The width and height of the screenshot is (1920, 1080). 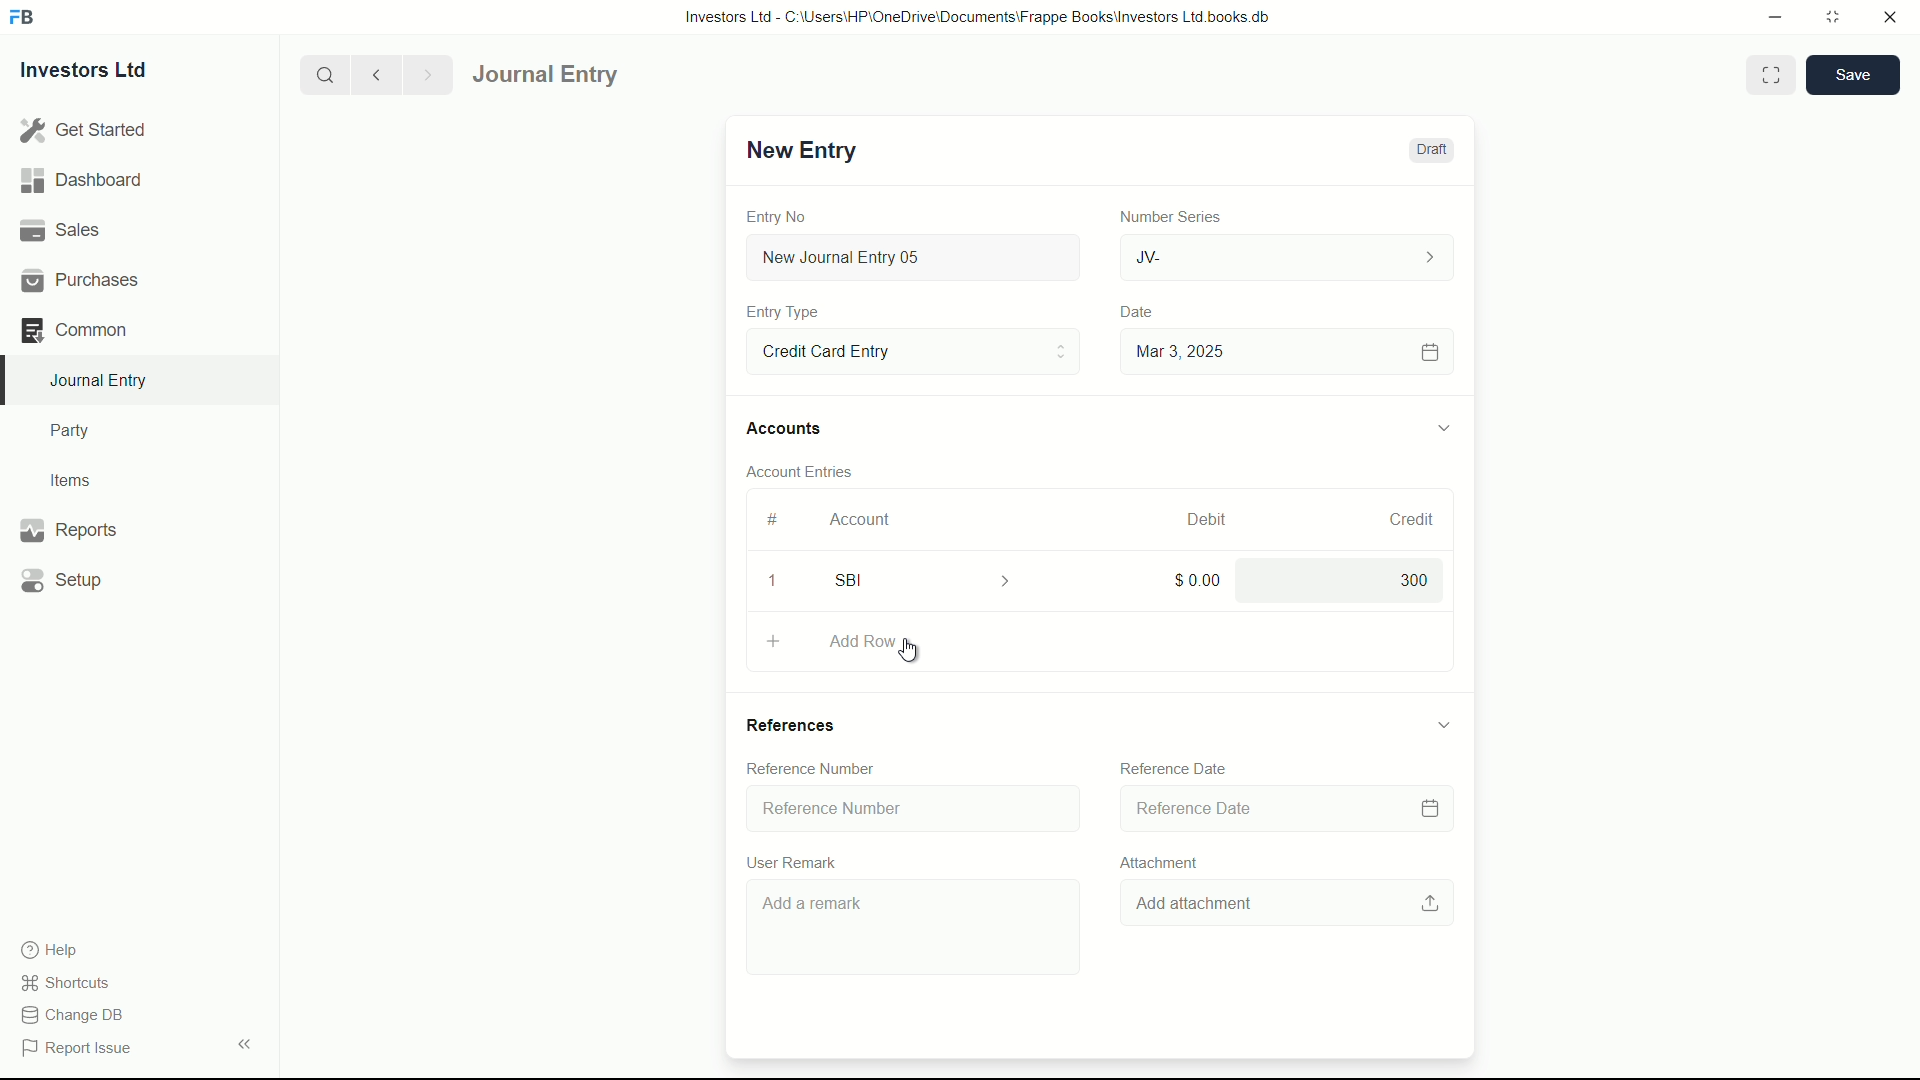 What do you see at coordinates (916, 258) in the screenshot?
I see `New Journal Entry 05` at bounding box center [916, 258].